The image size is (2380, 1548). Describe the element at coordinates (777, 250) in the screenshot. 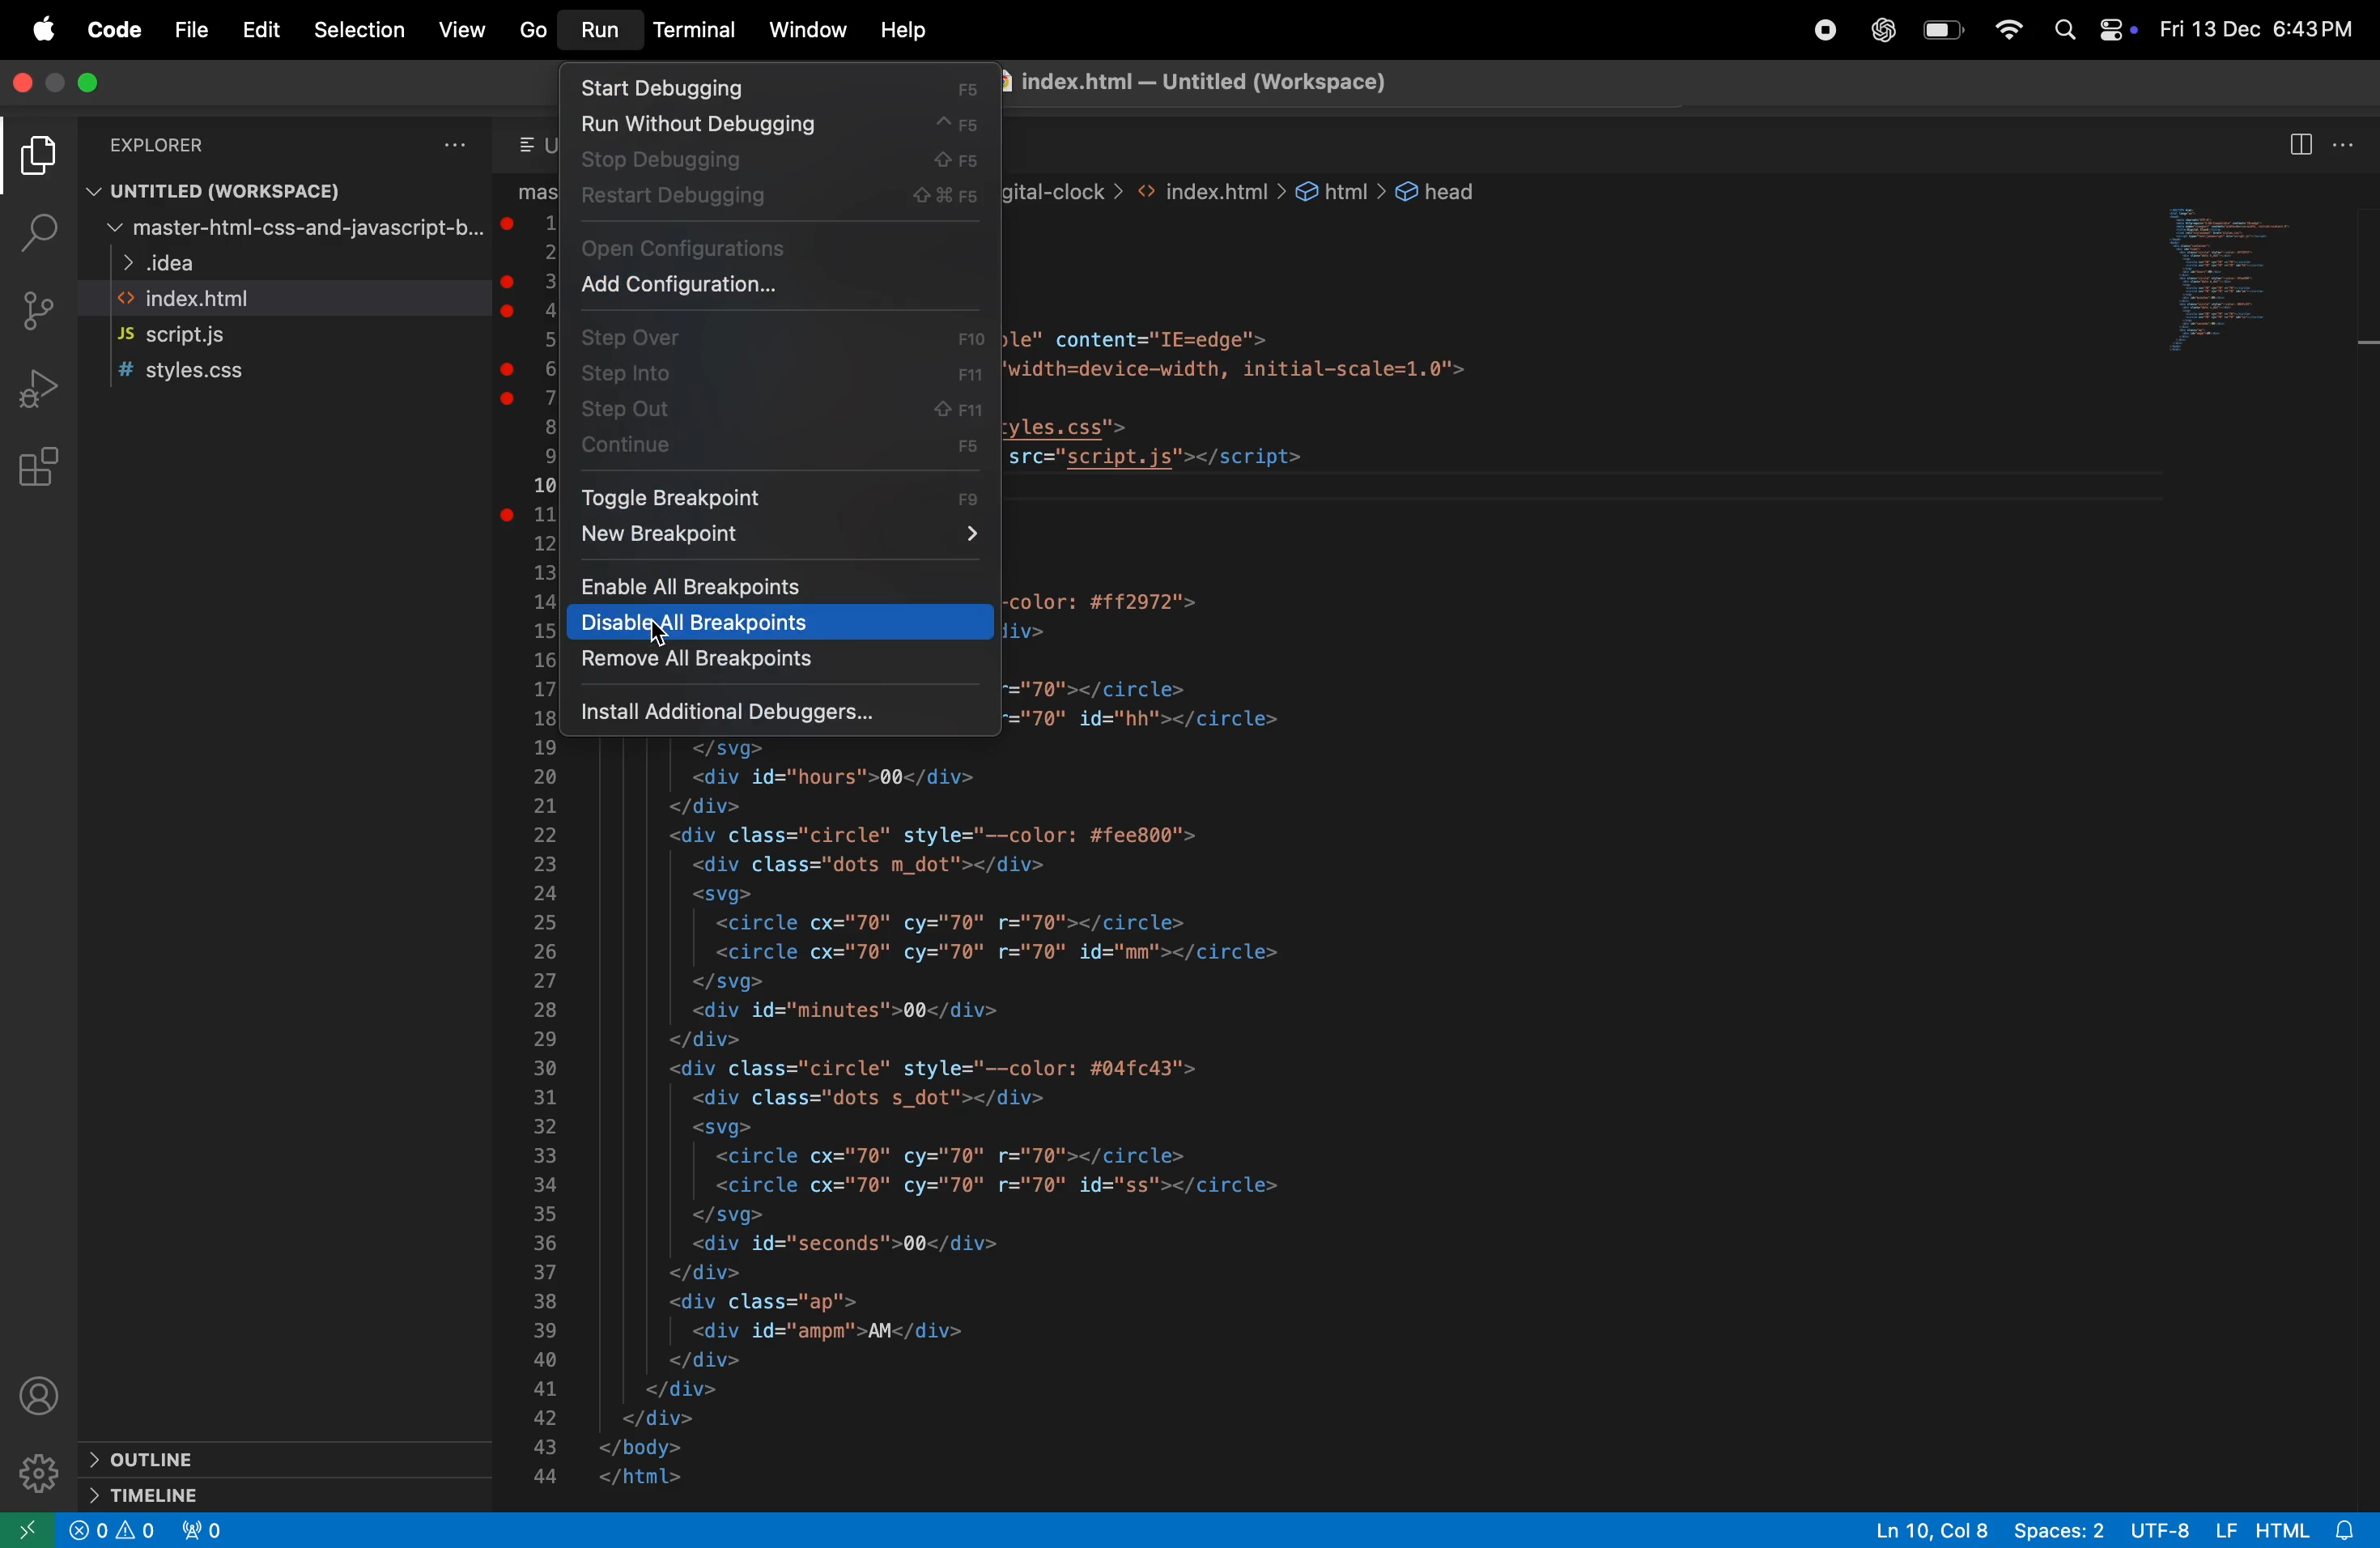

I see `open configurations` at that location.